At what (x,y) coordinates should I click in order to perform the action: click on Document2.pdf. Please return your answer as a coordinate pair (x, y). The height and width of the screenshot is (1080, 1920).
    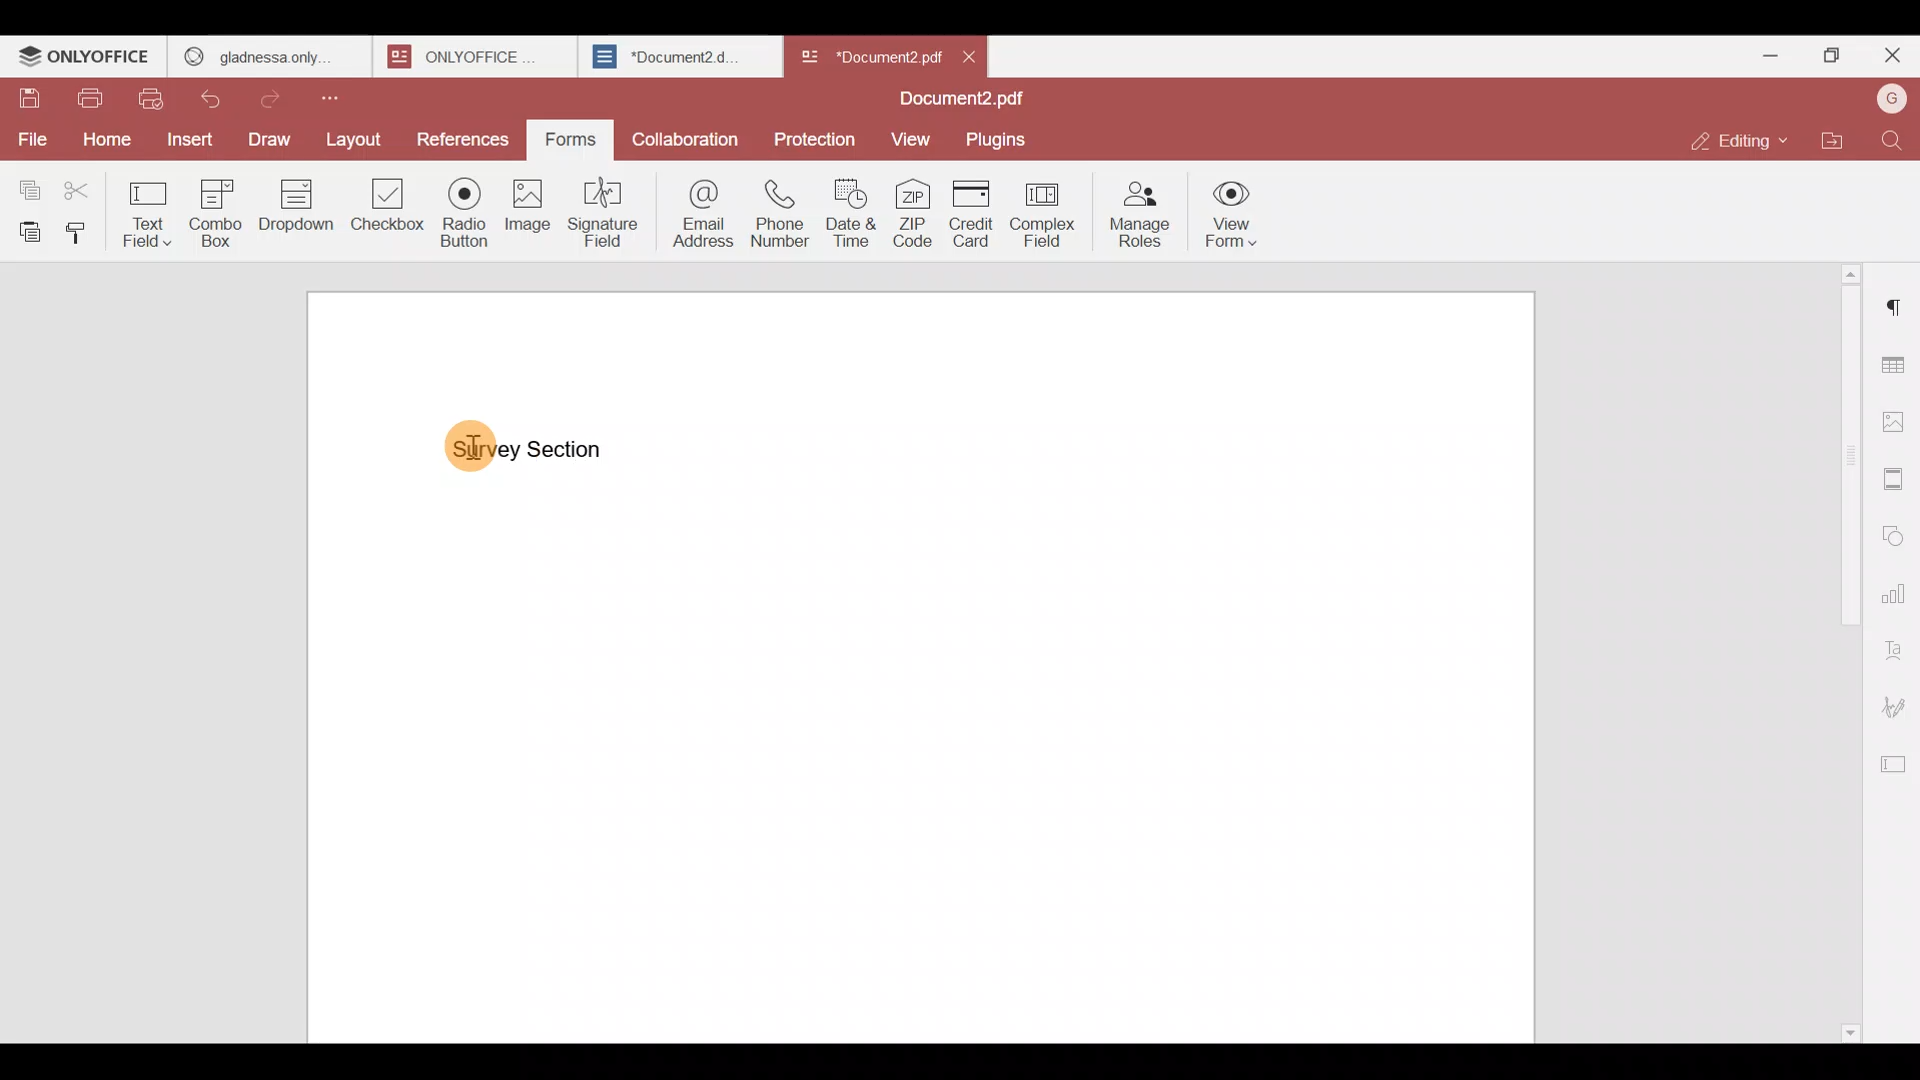
    Looking at the image, I should click on (955, 100).